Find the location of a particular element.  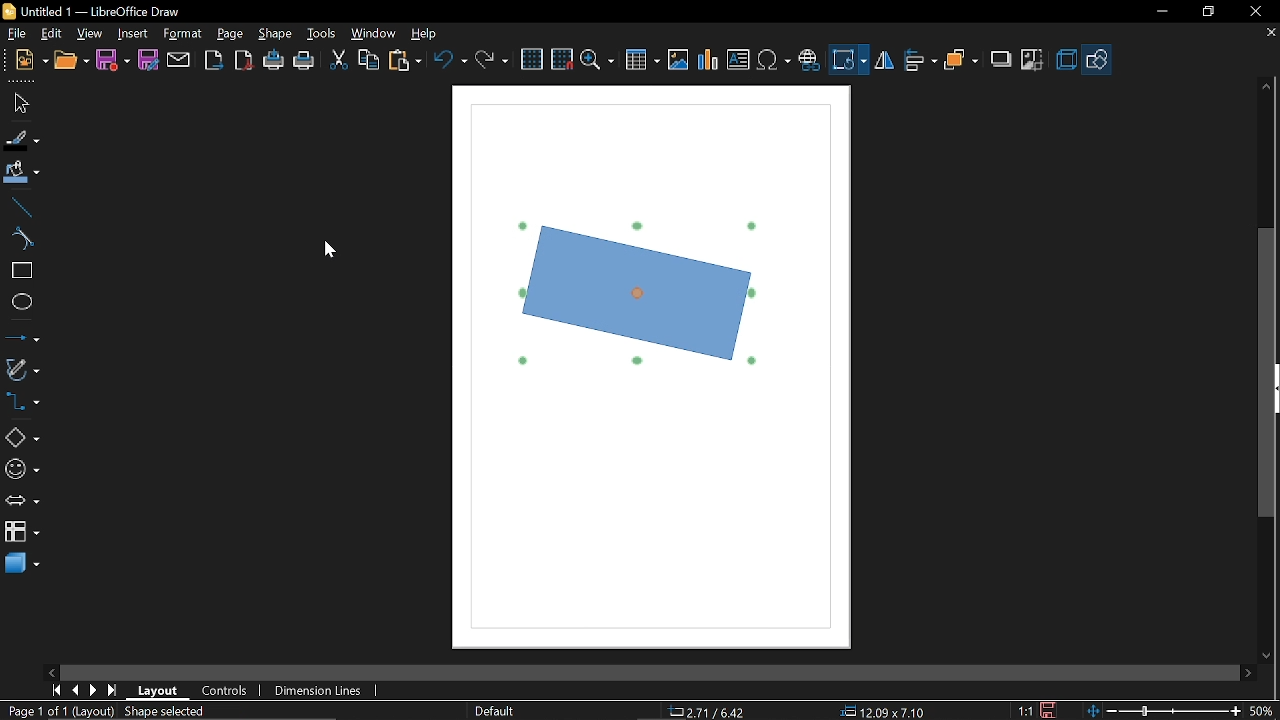

print directly is located at coordinates (273, 62).